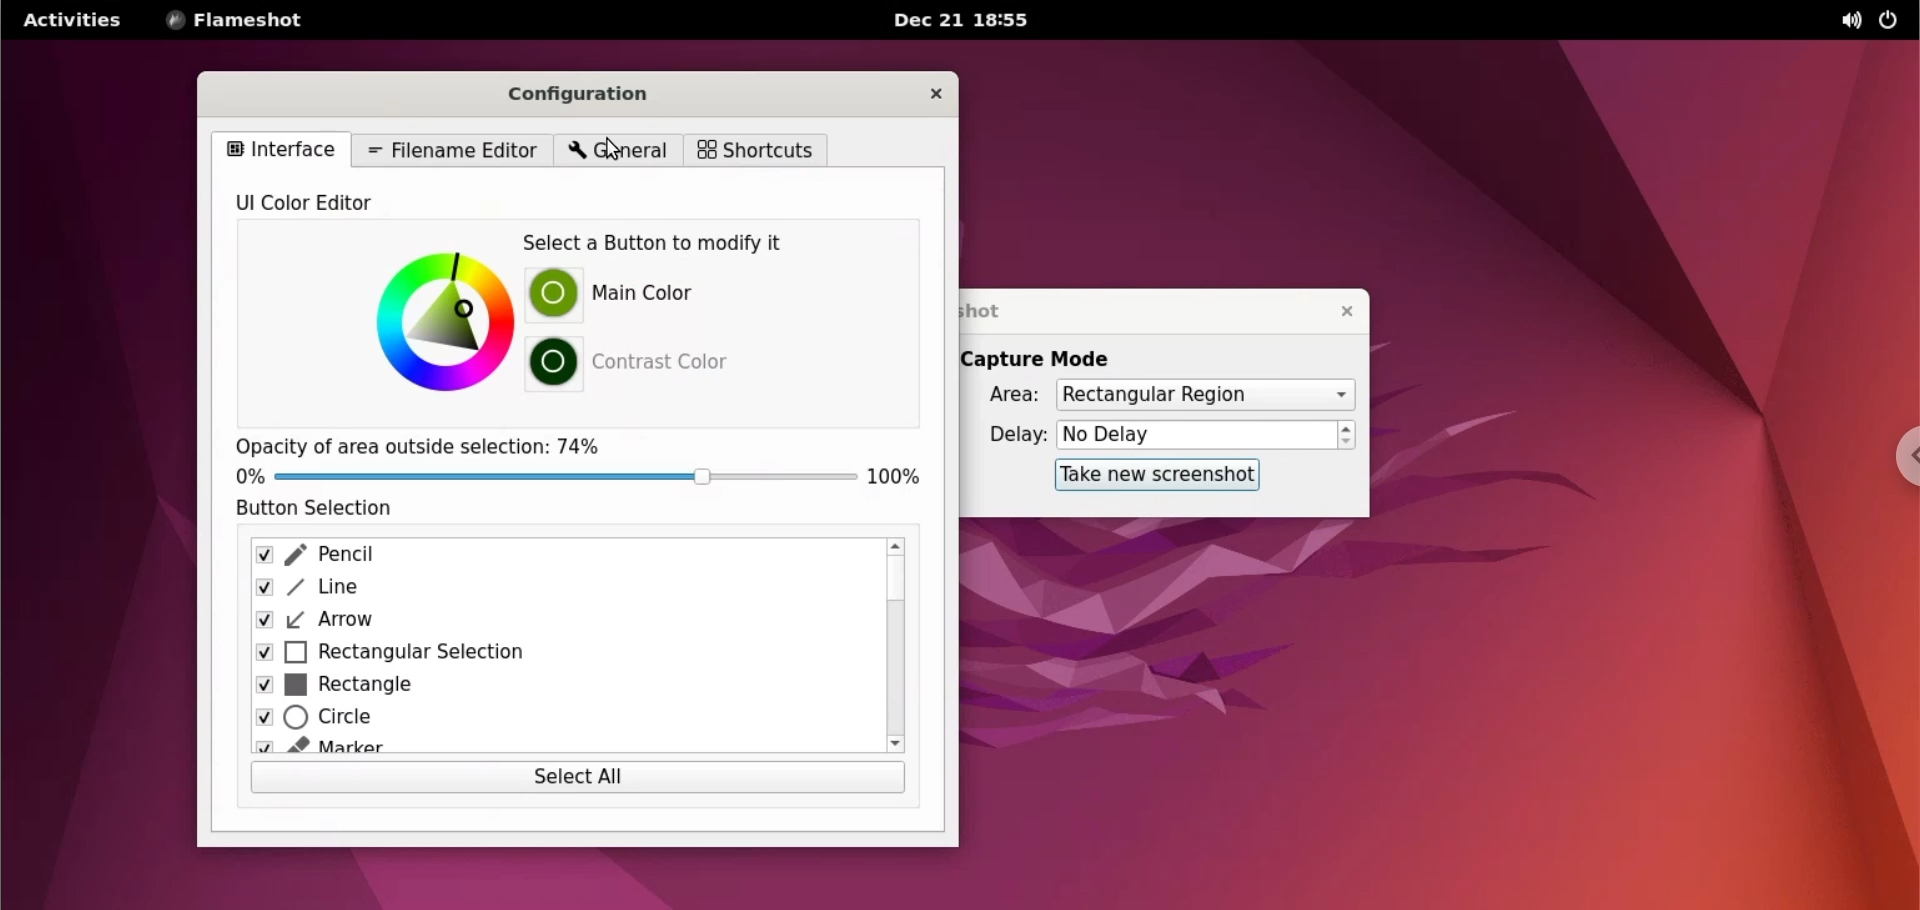  What do you see at coordinates (1203, 395) in the screenshot?
I see `Rectangular Region` at bounding box center [1203, 395].